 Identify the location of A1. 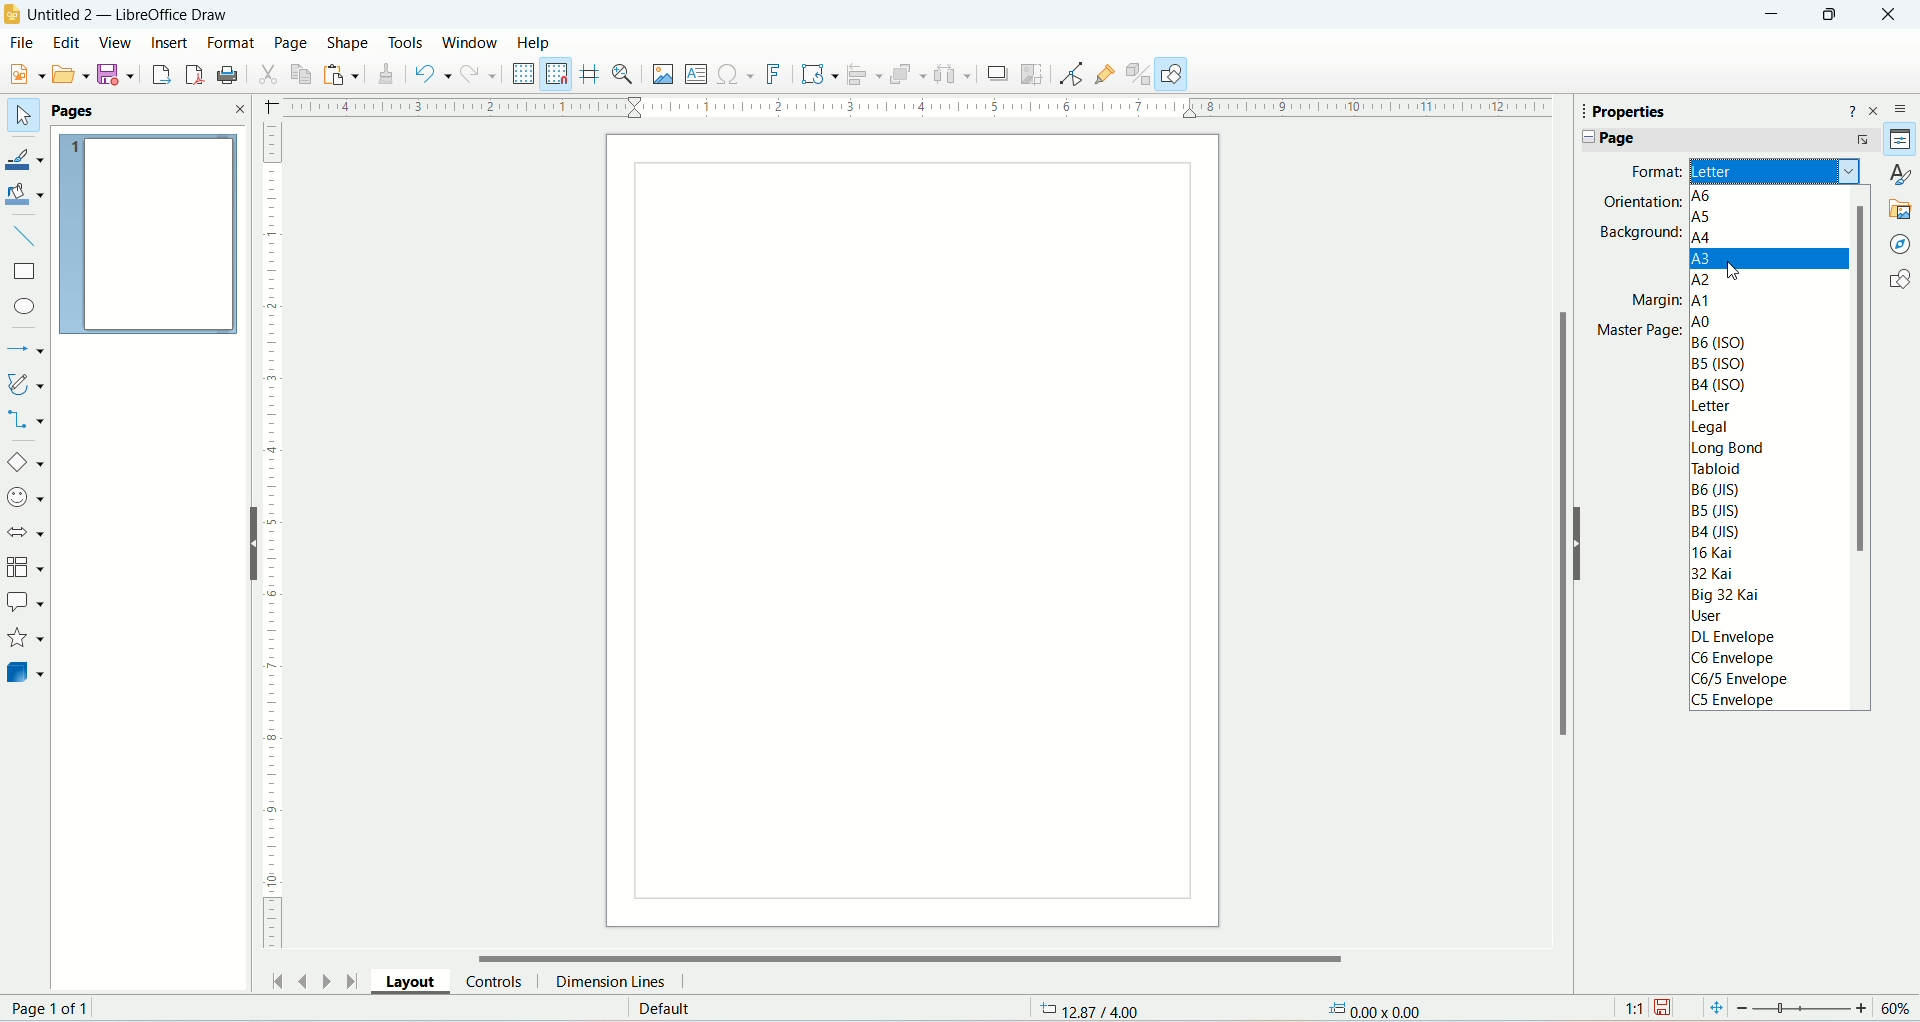
(1702, 299).